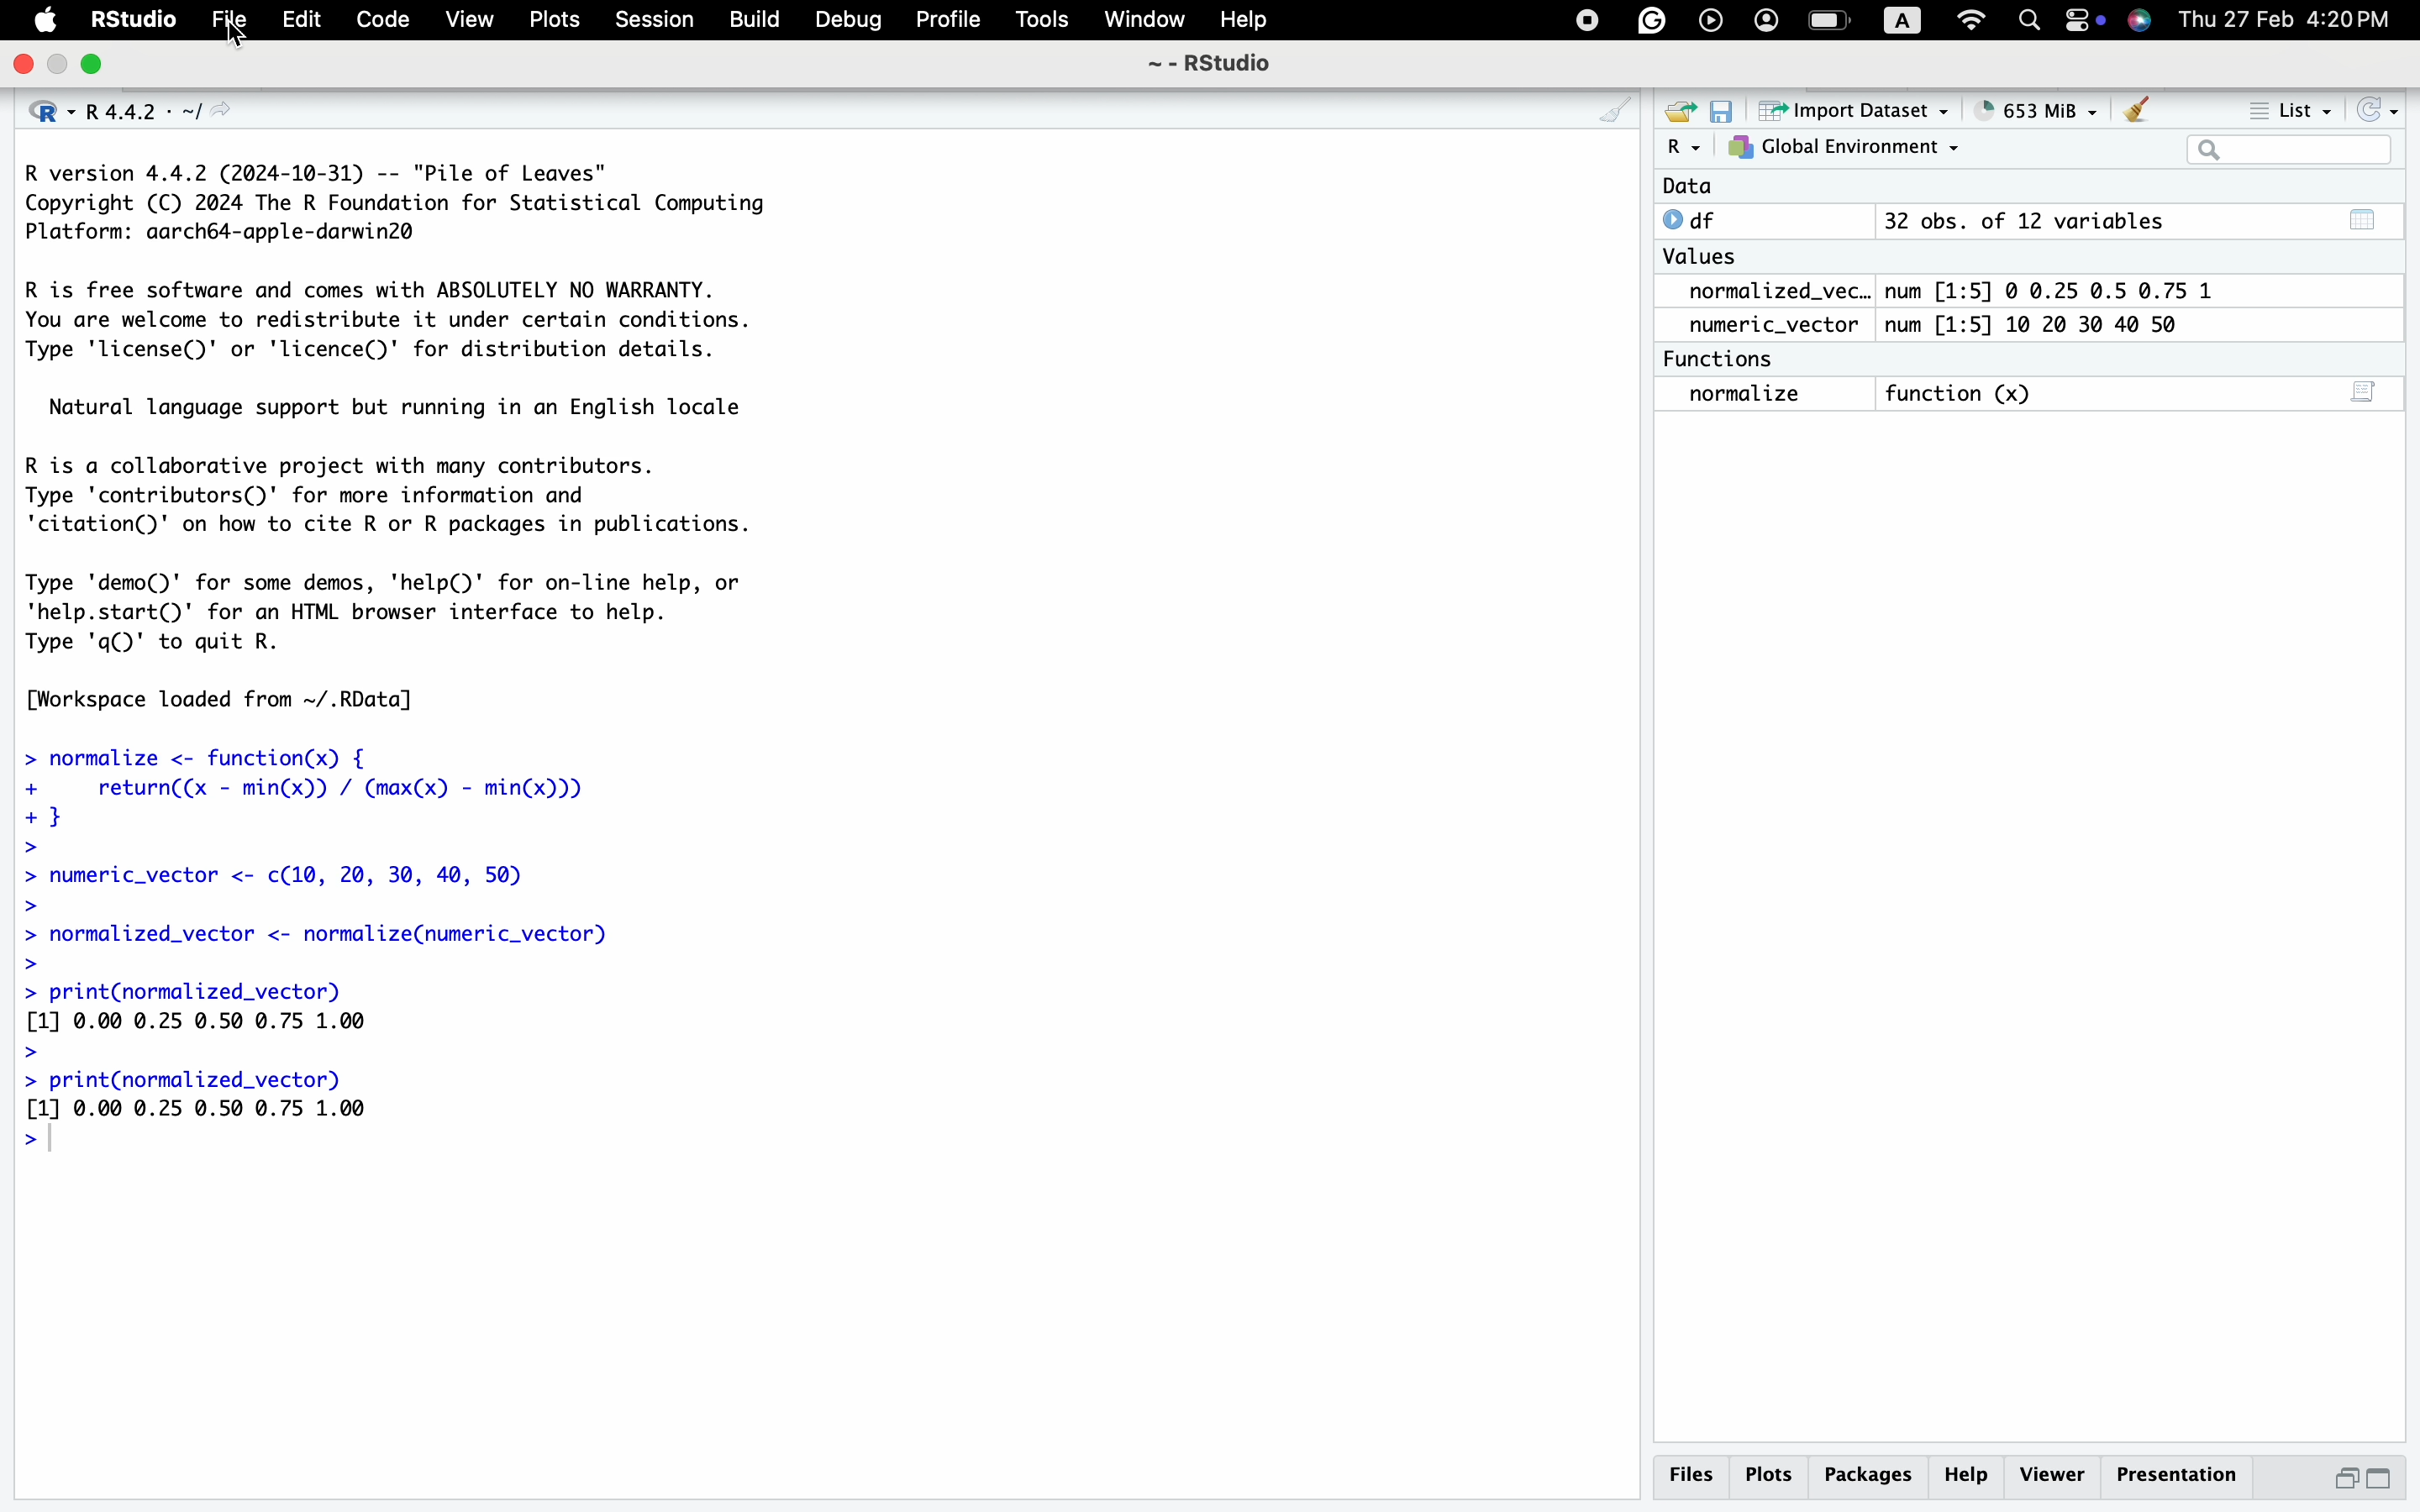 Image resolution: width=2420 pixels, height=1512 pixels. Describe the element at coordinates (1699, 261) in the screenshot. I see `Values` at that location.